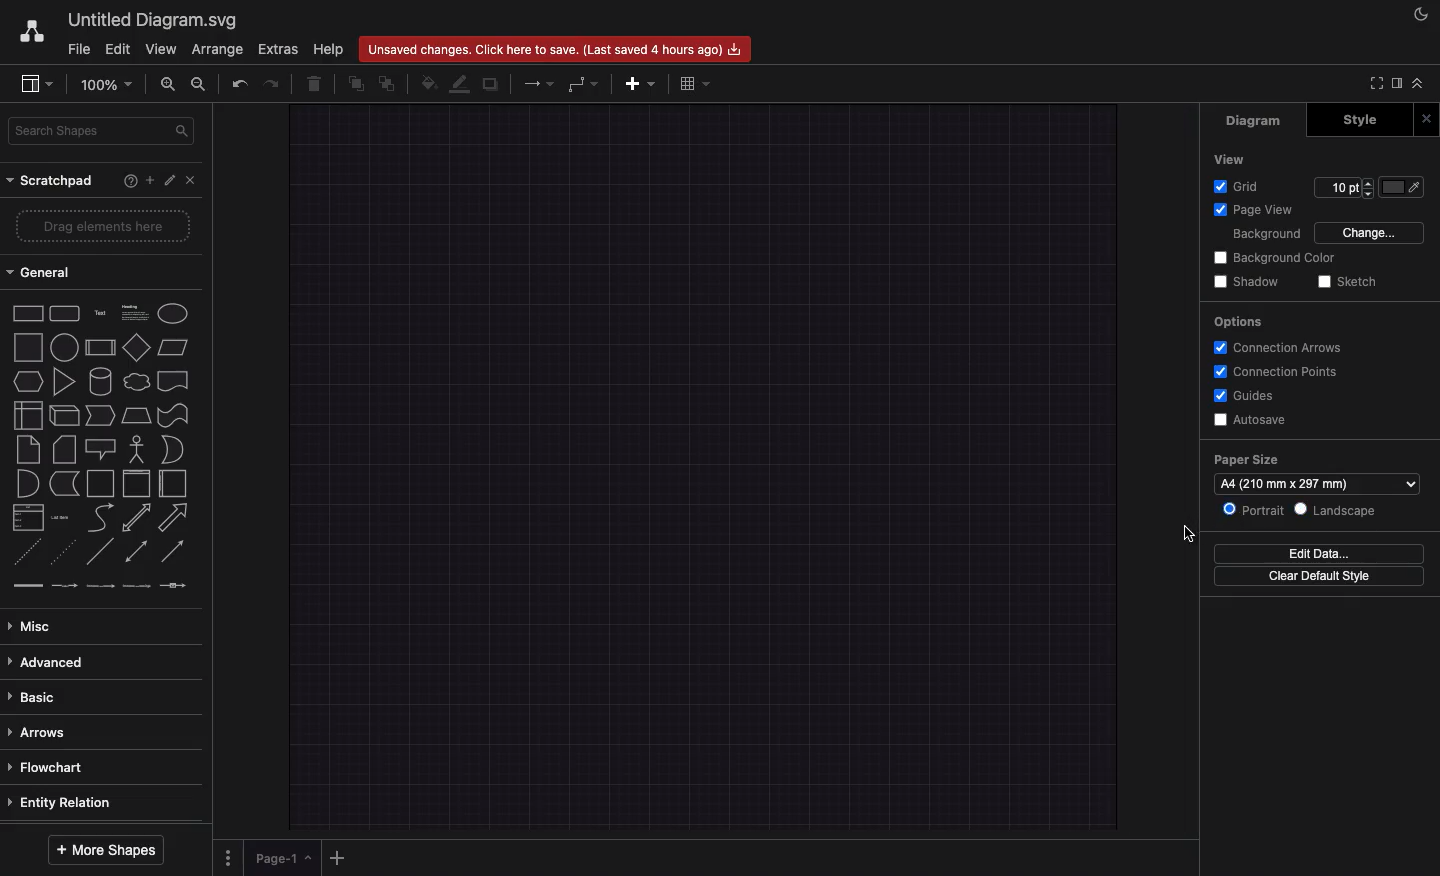  I want to click on Collapse, so click(1420, 85).